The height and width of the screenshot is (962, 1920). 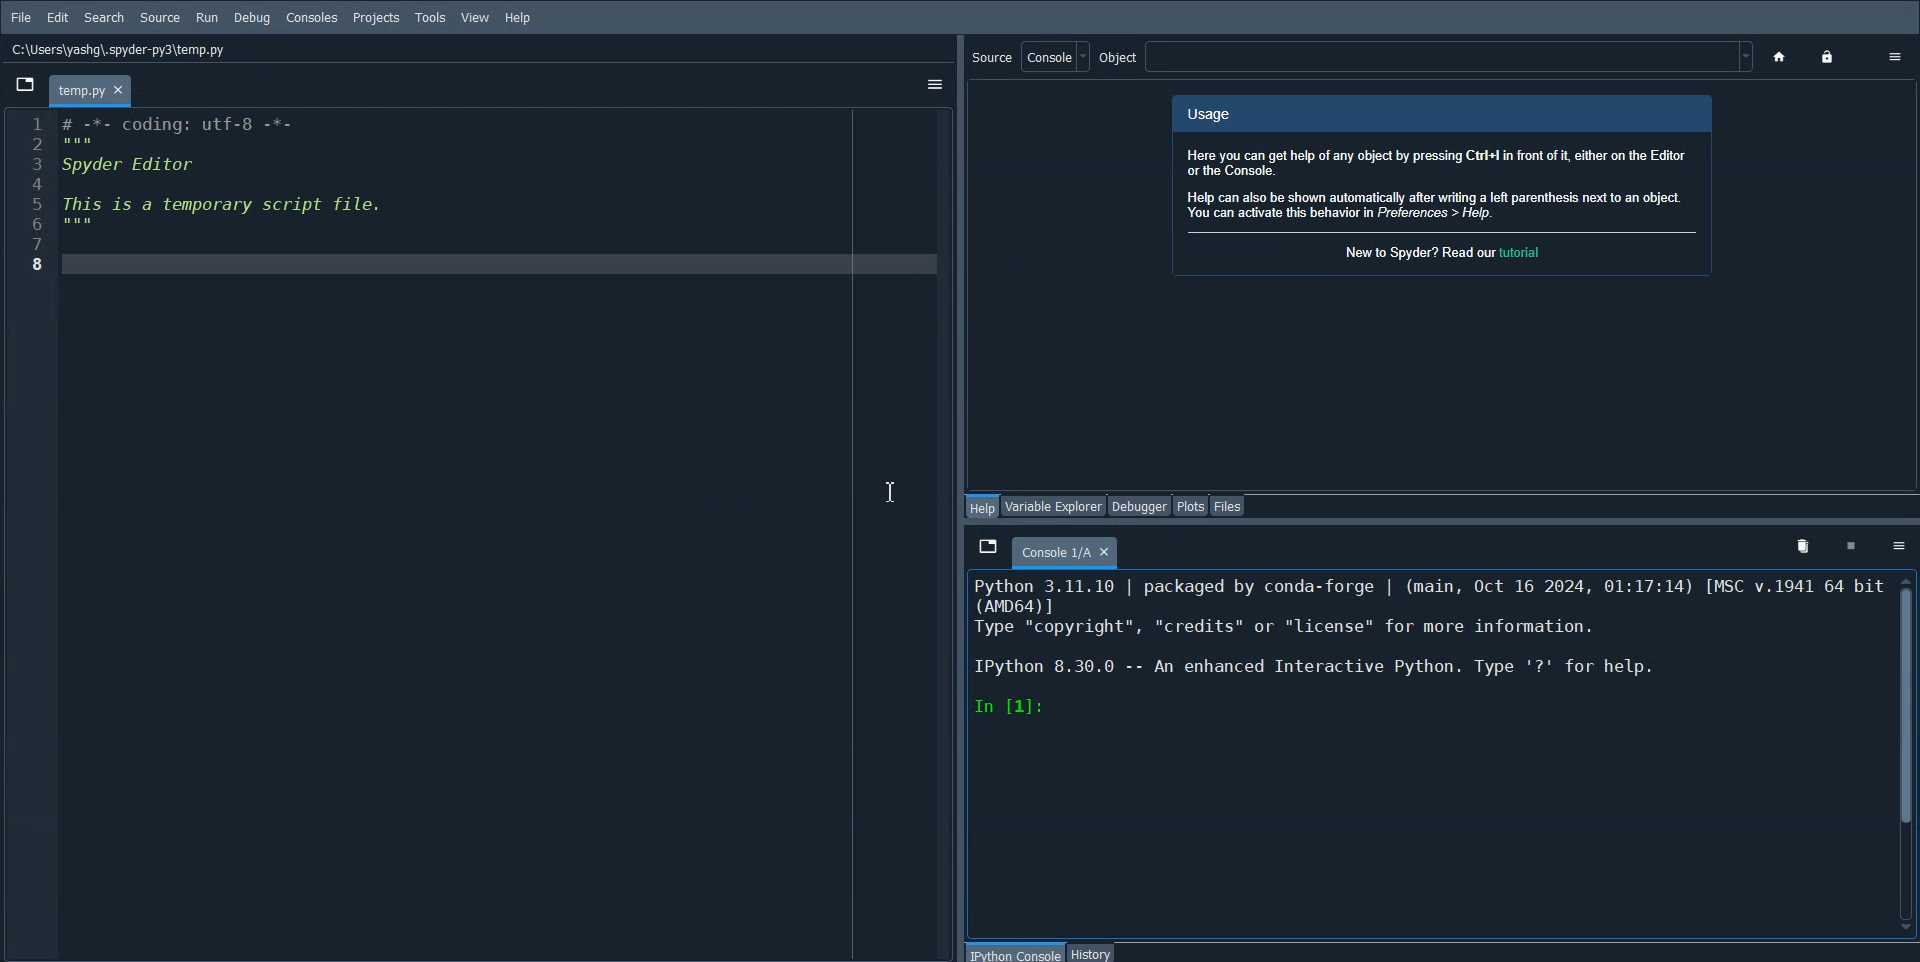 What do you see at coordinates (207, 18) in the screenshot?
I see `Run` at bounding box center [207, 18].